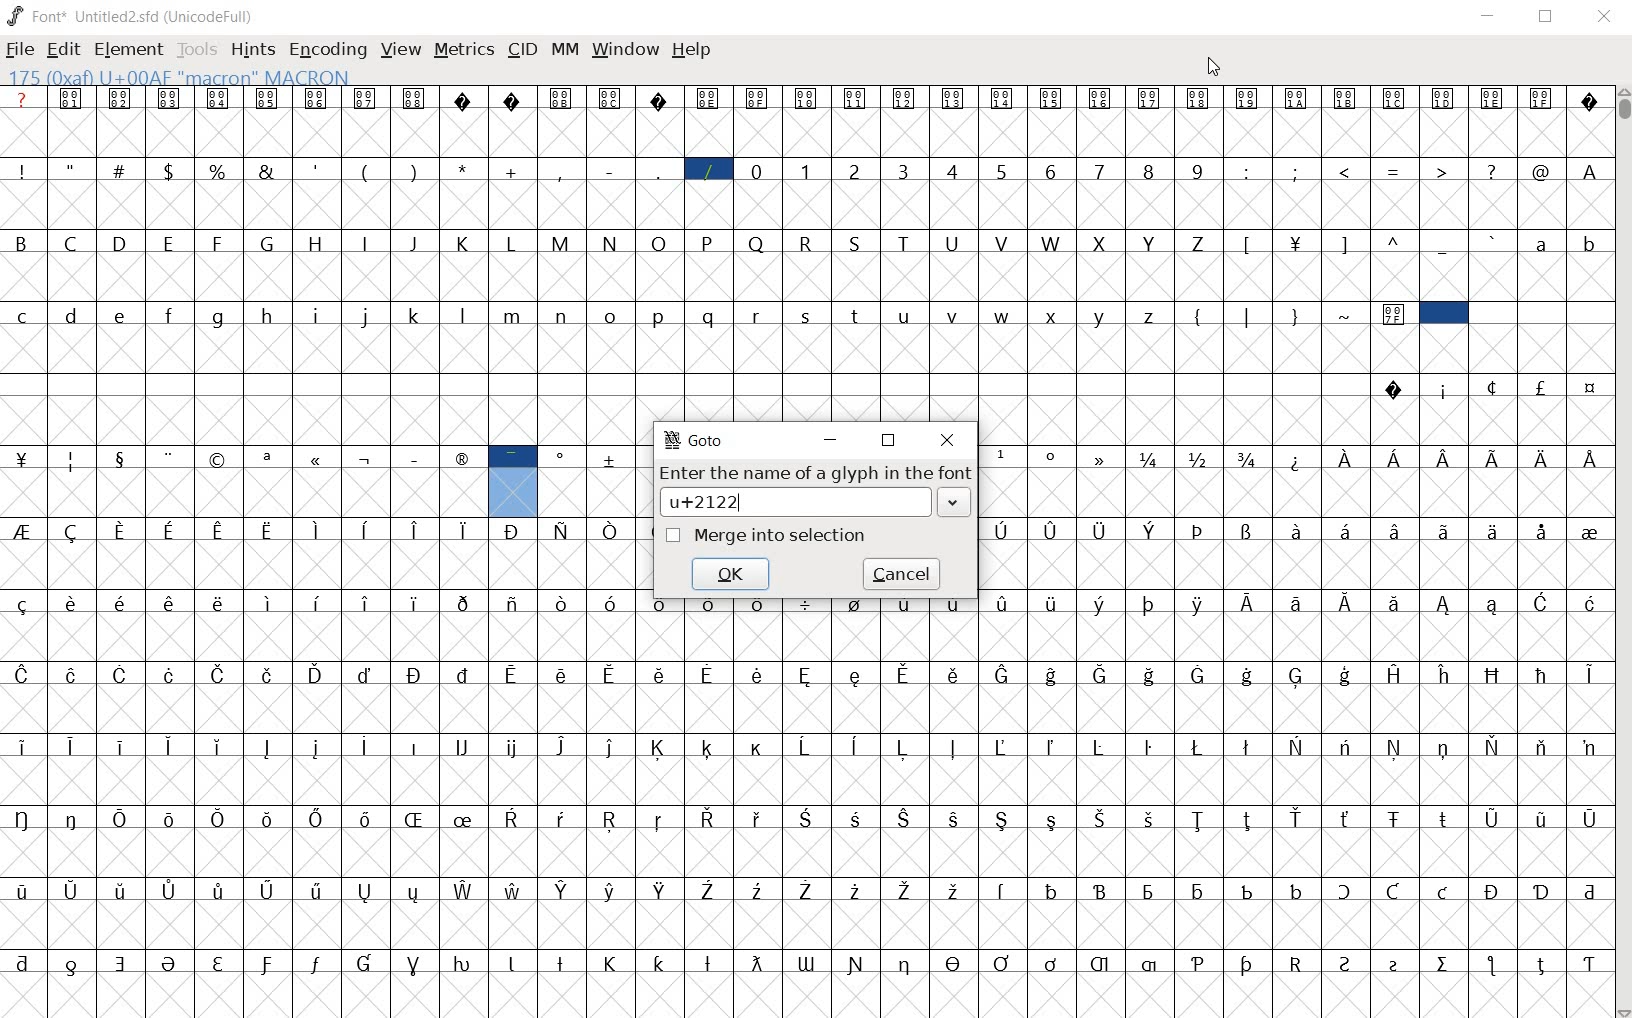  Describe the element at coordinates (442, 631) in the screenshot. I see `Latin extended characters` at that location.